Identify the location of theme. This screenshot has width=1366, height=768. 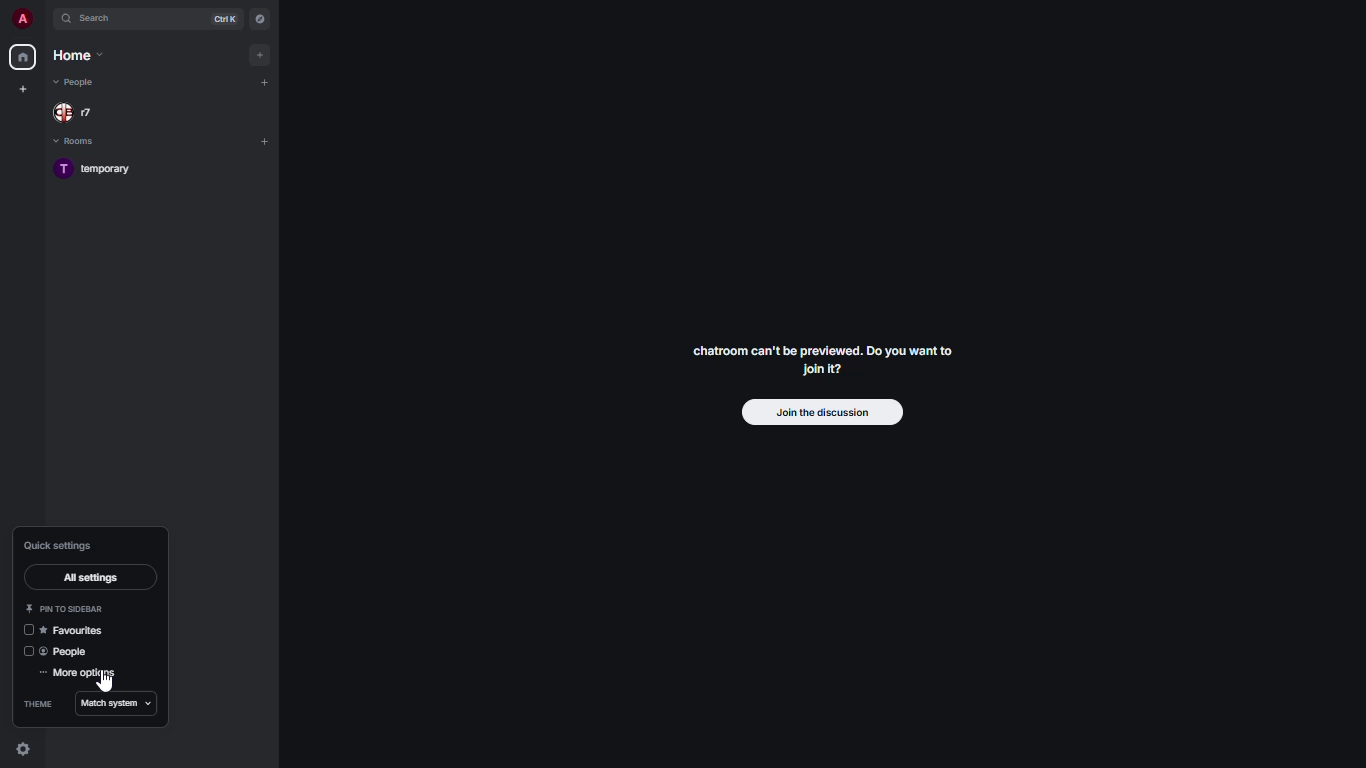
(37, 702).